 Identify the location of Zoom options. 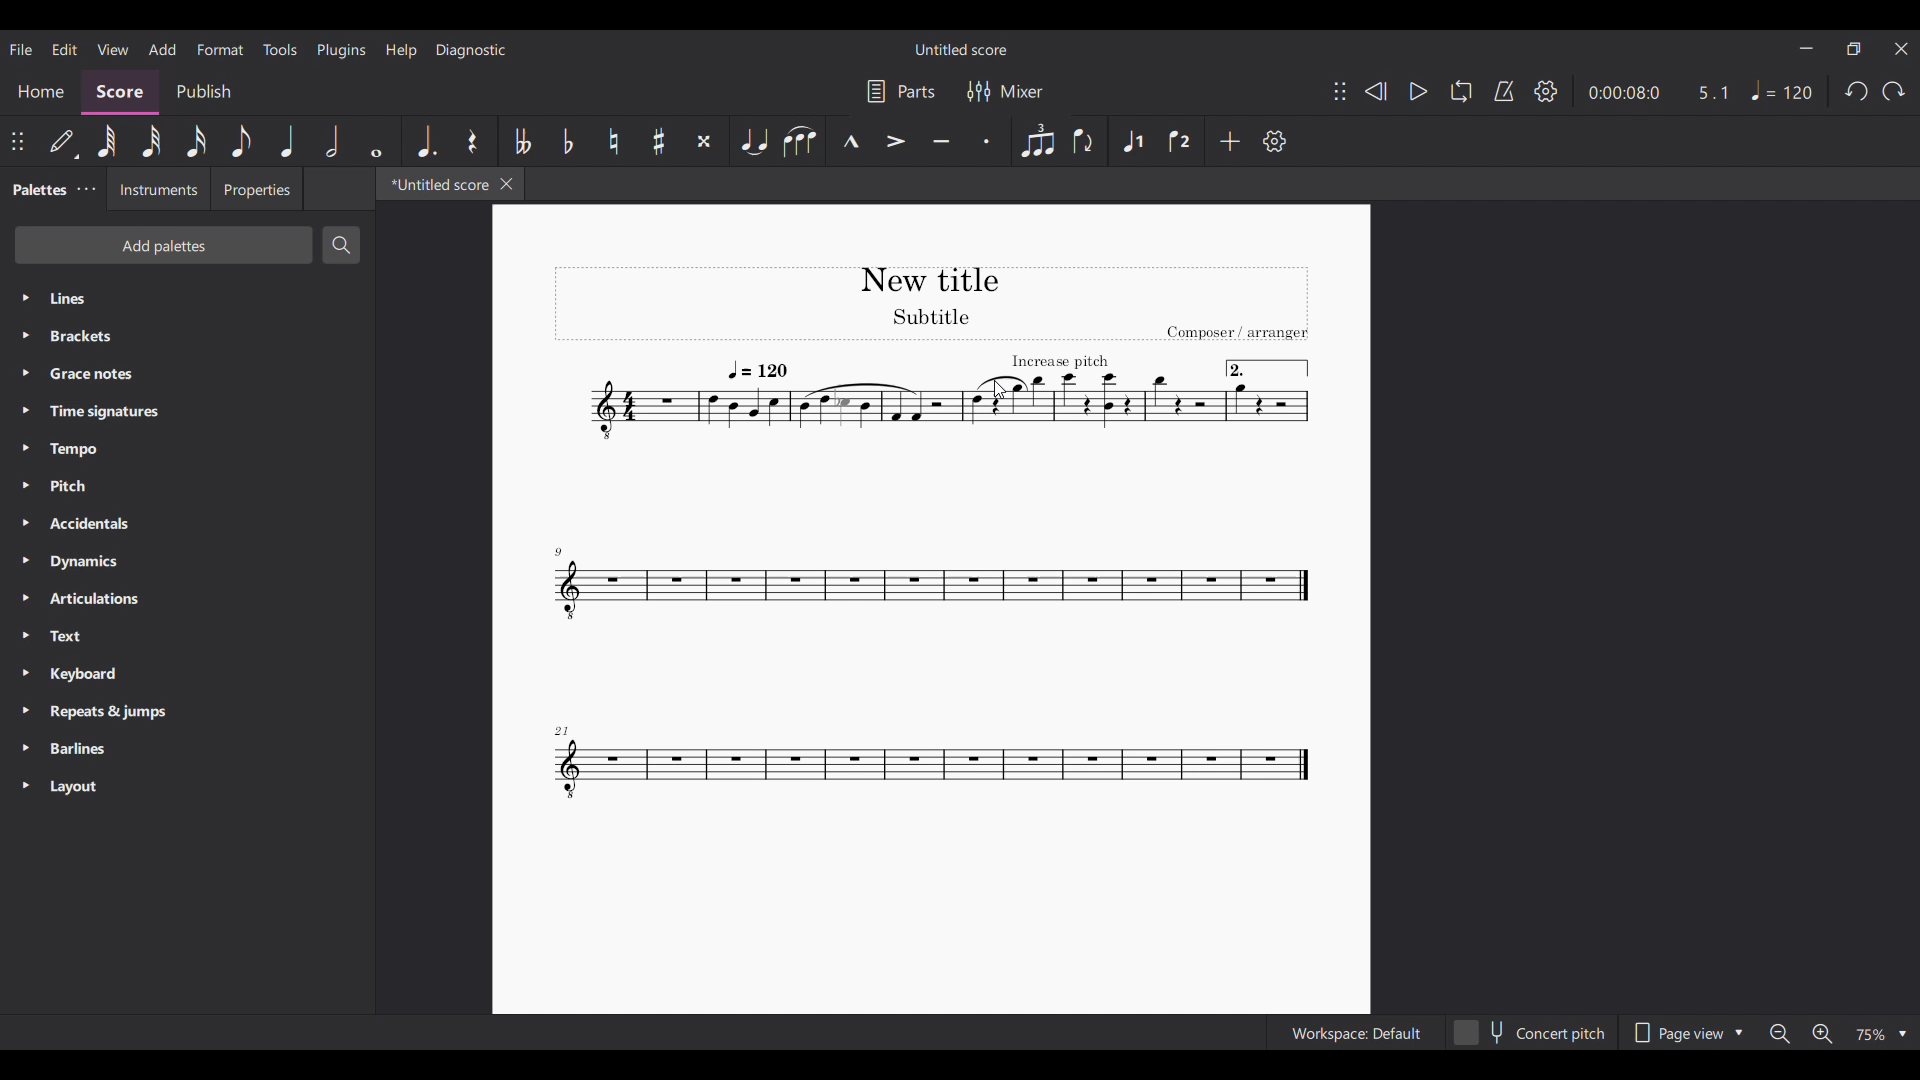
(1881, 1034).